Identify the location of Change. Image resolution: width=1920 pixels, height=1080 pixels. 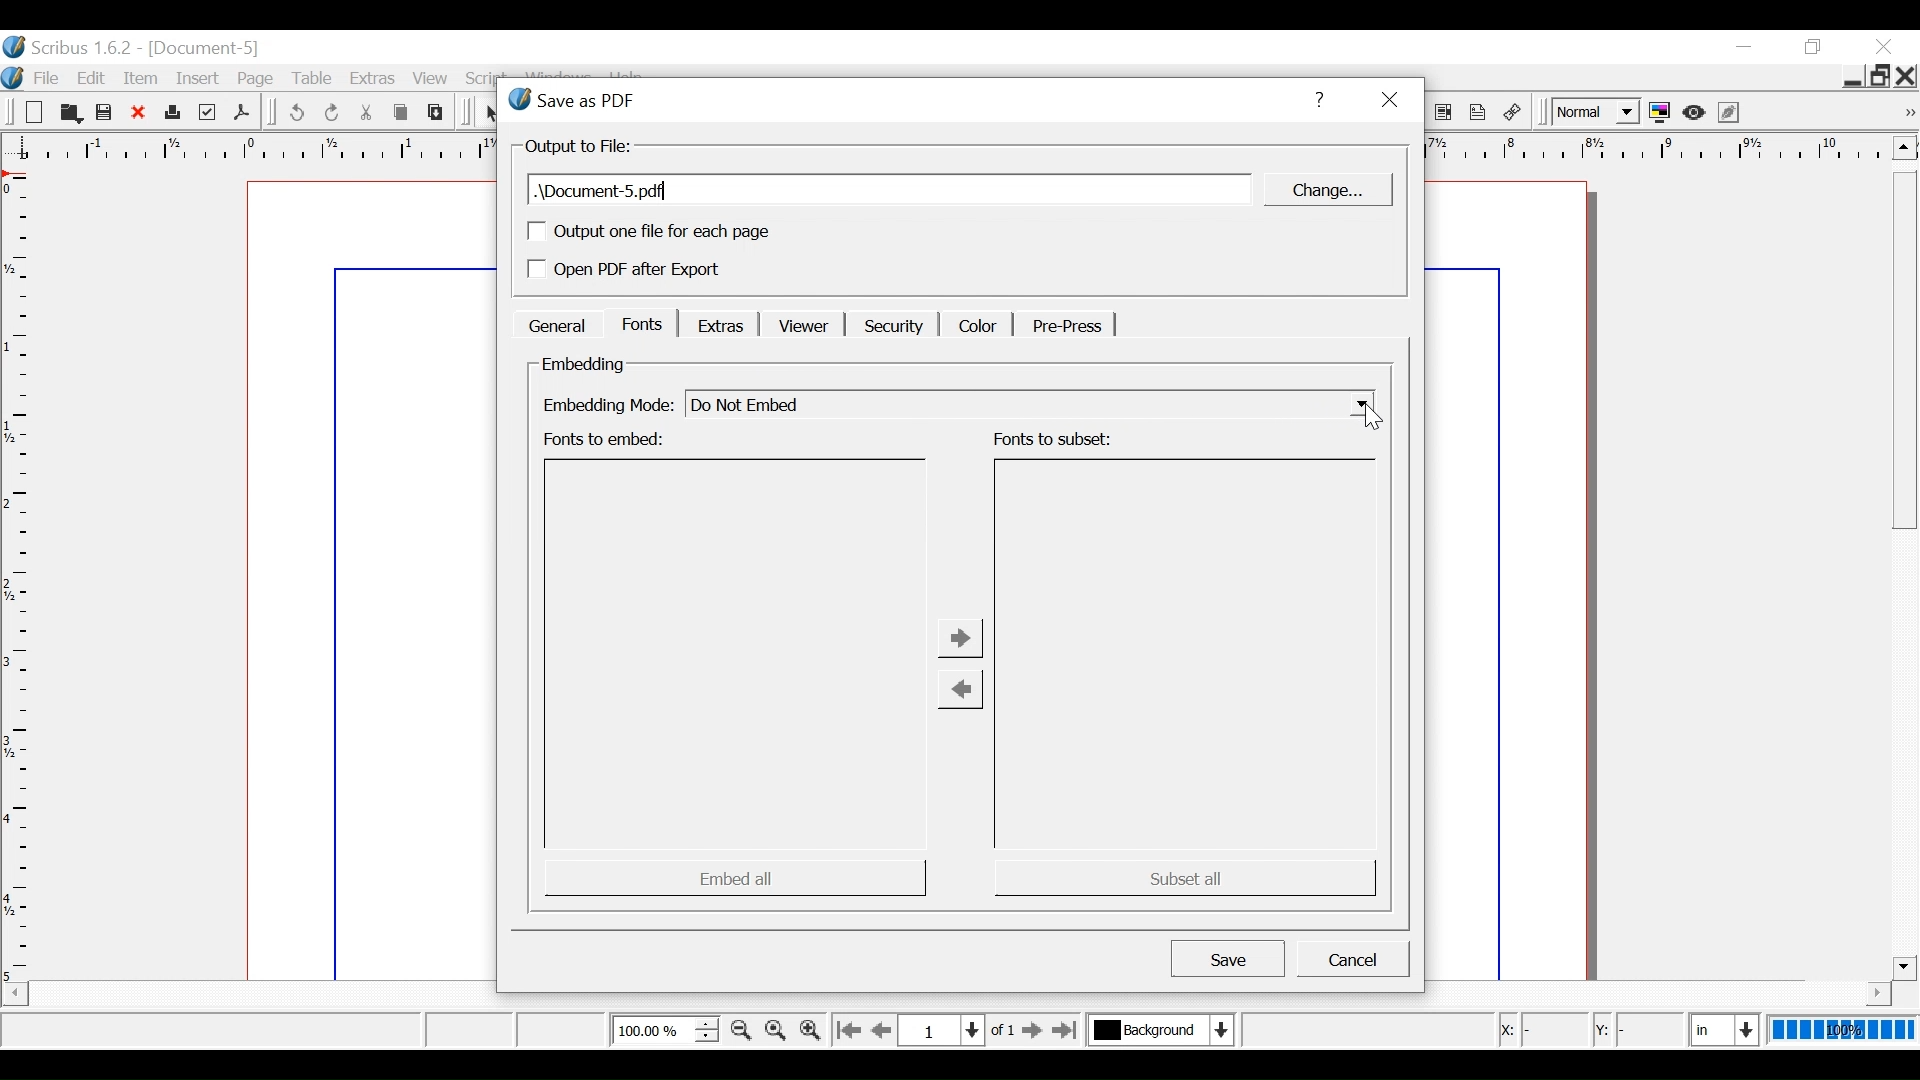
(1325, 190).